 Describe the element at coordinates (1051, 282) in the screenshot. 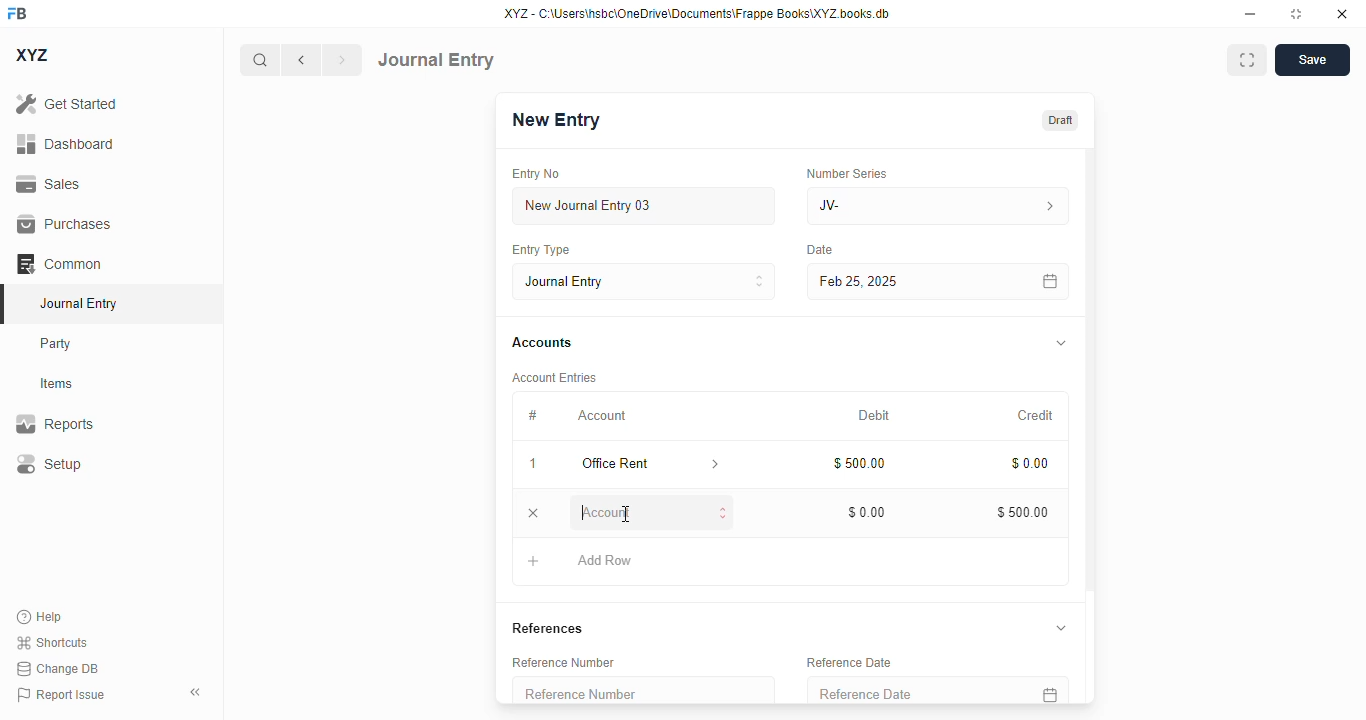

I see `calendar icon` at that location.